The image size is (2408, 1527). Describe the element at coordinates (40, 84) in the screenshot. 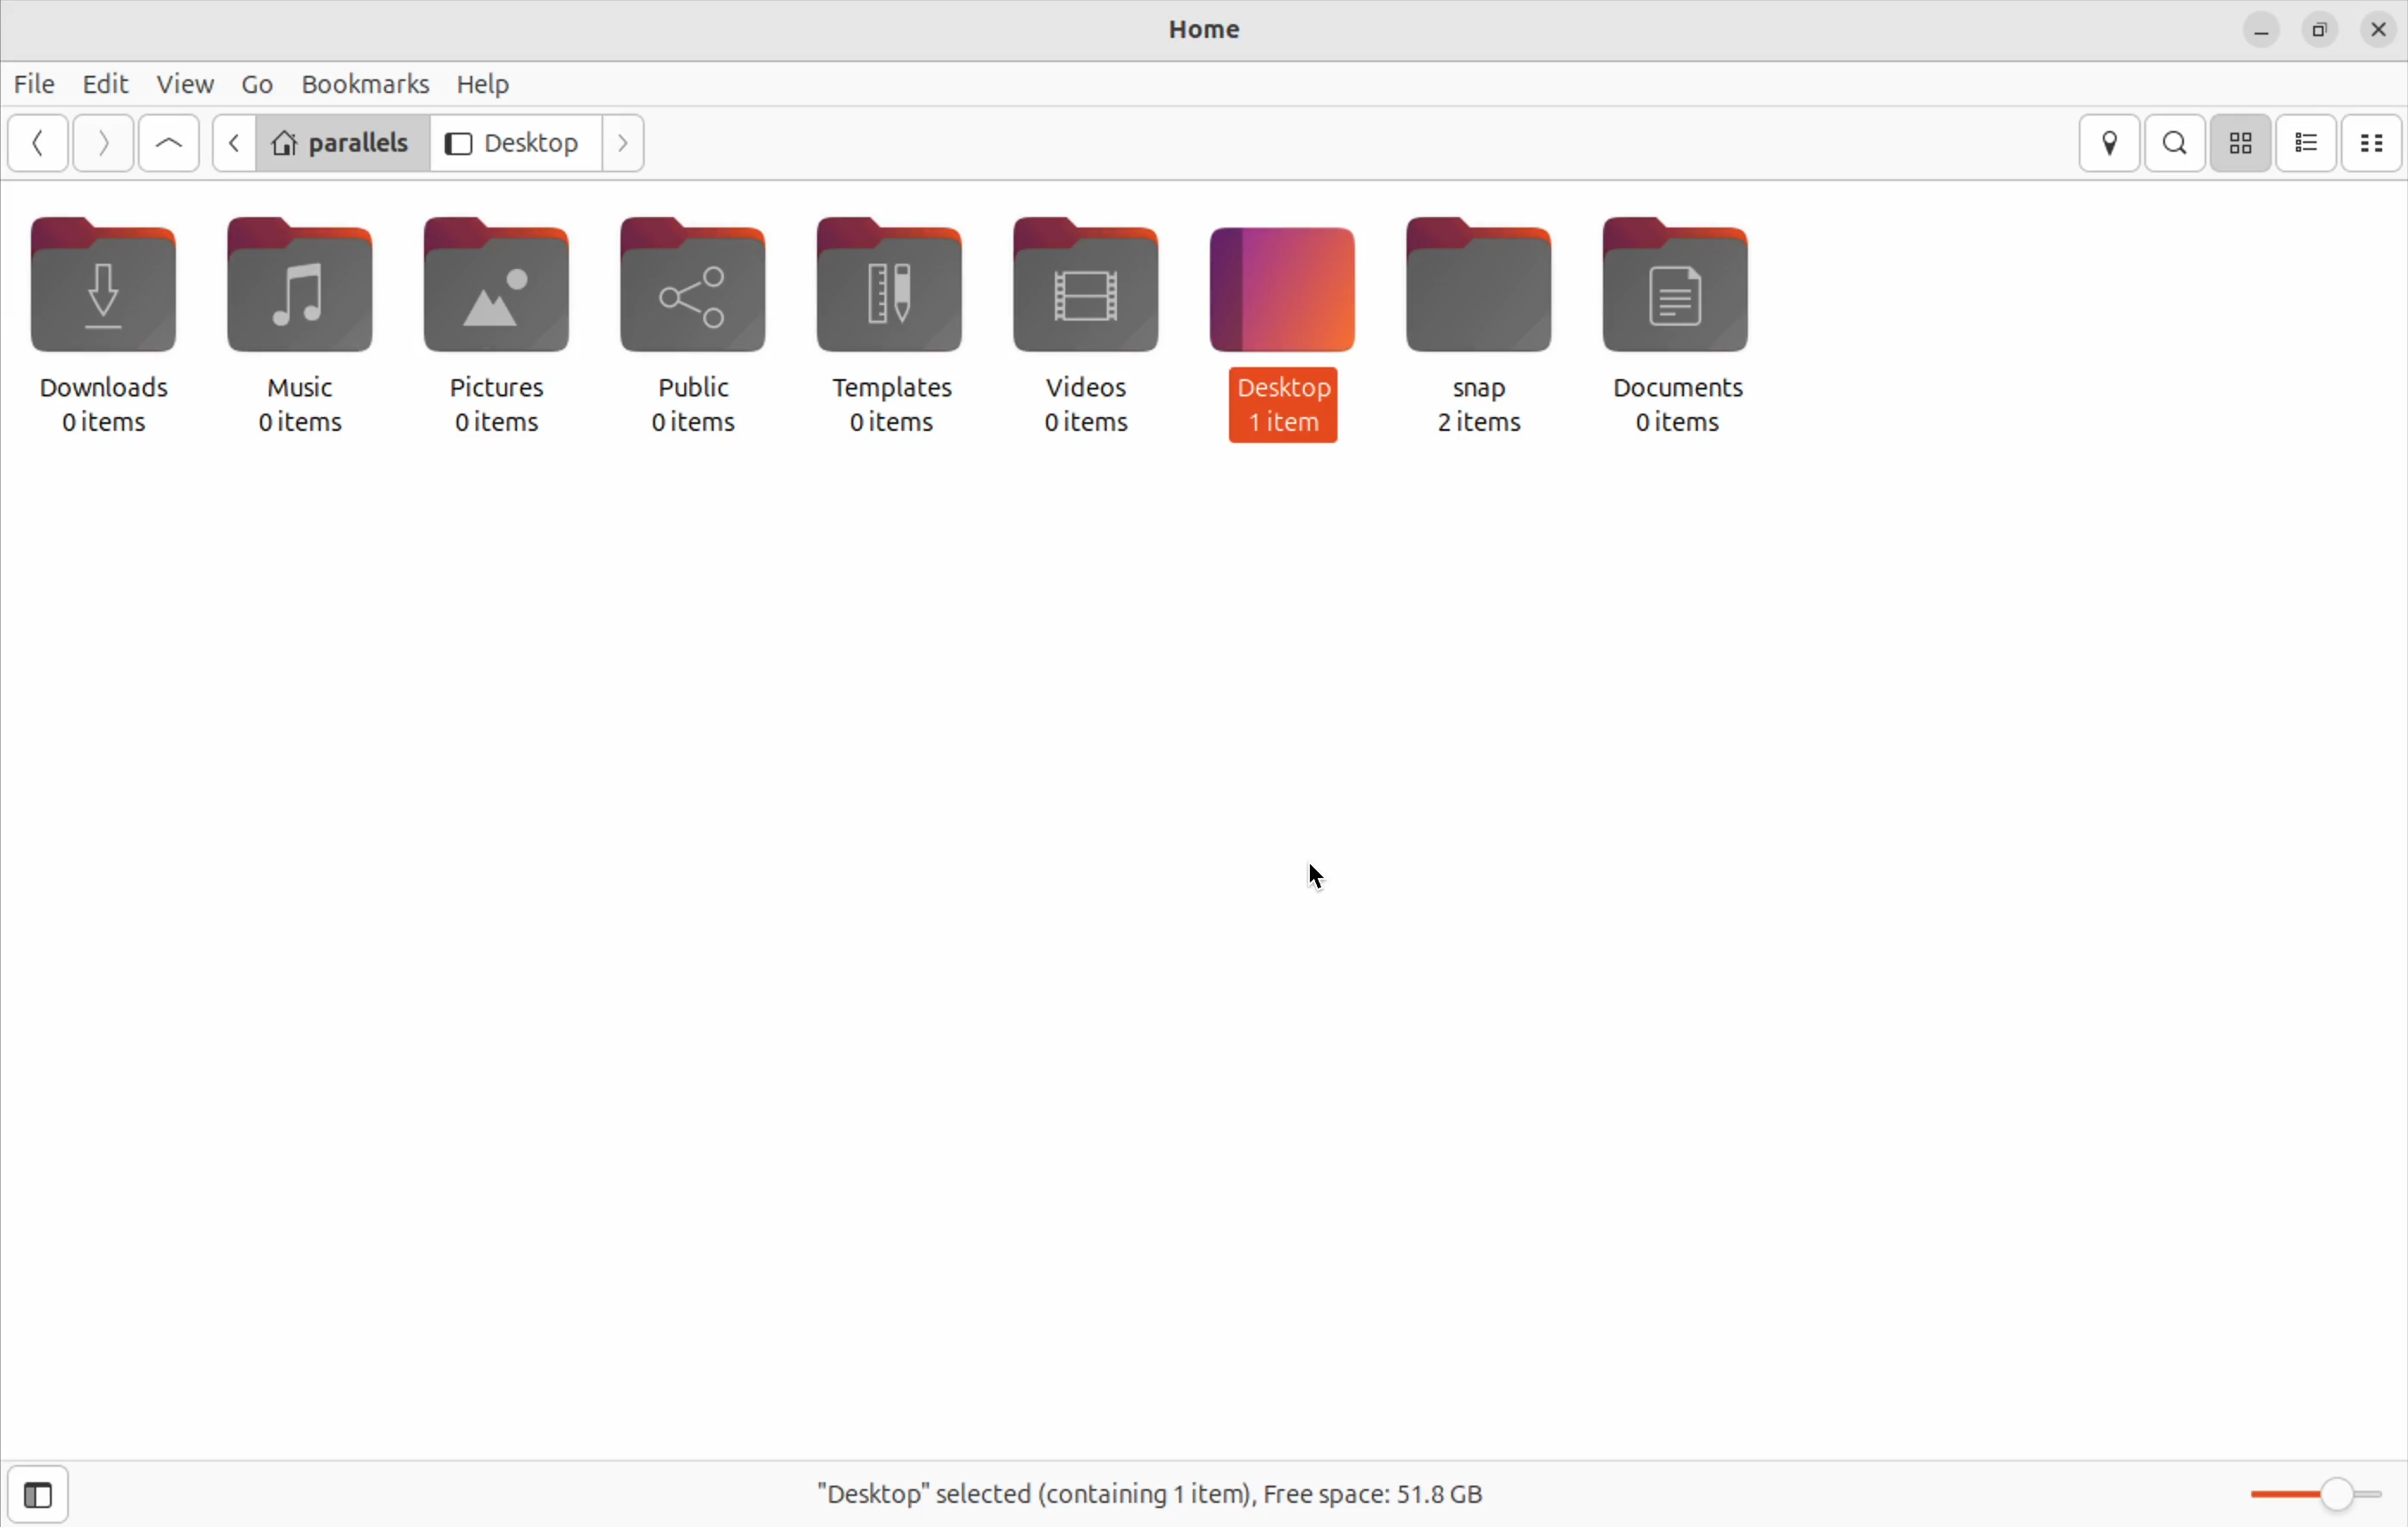

I see `file` at that location.